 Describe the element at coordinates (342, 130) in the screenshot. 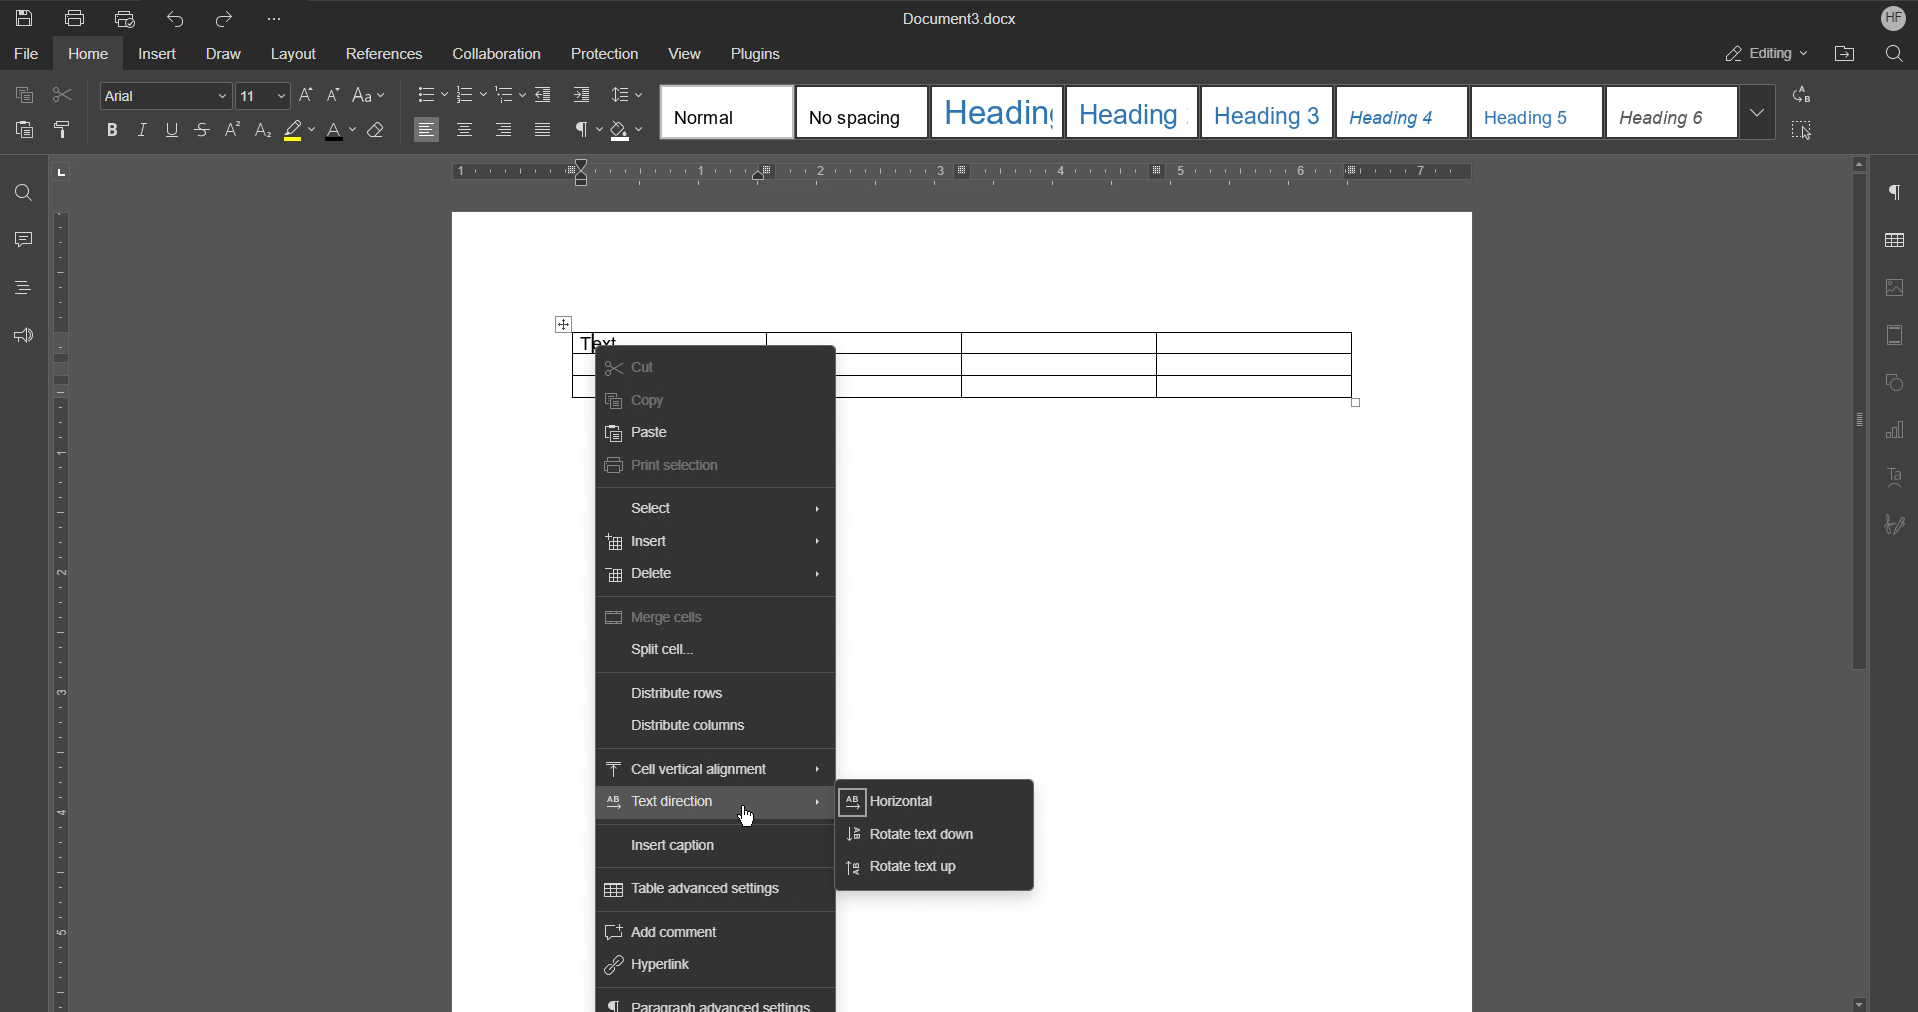

I see `Text Color` at that location.